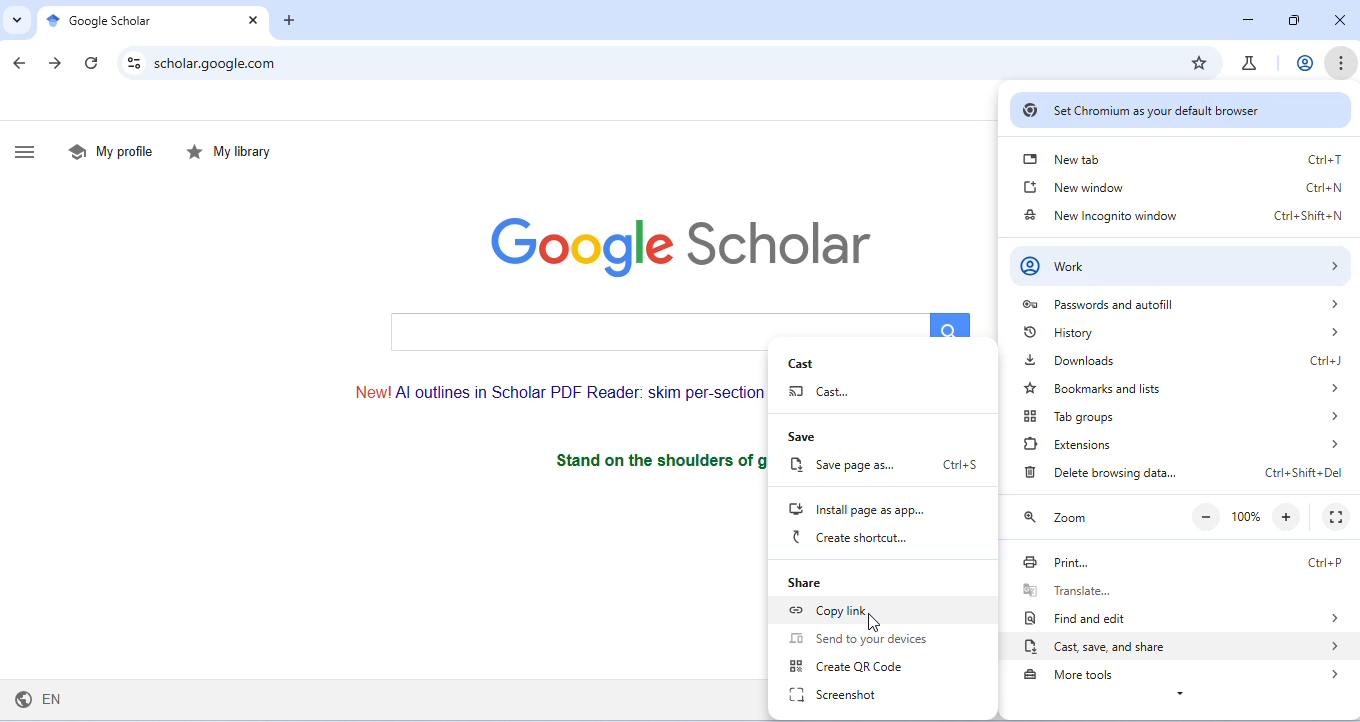 Image resolution: width=1360 pixels, height=722 pixels. I want to click on history, so click(1184, 334).